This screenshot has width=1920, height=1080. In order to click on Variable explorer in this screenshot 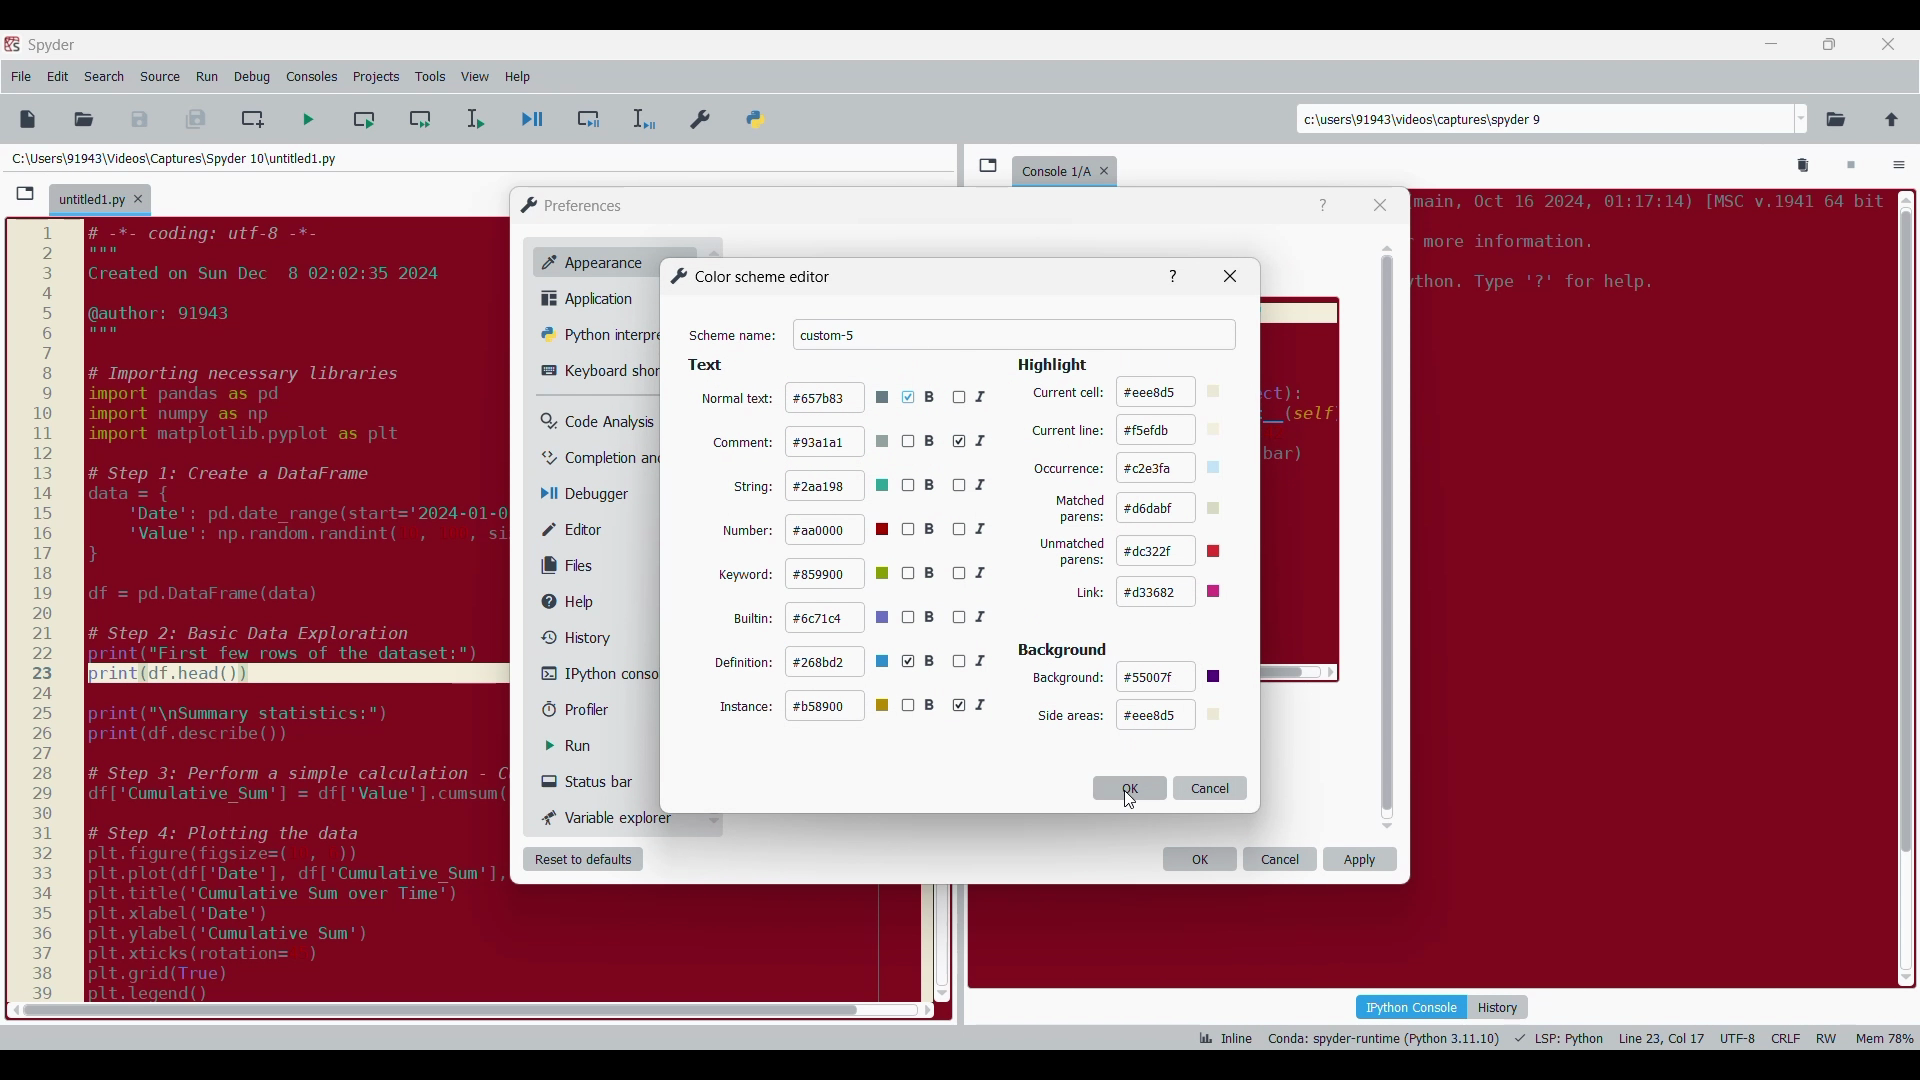, I will do `click(609, 817)`.